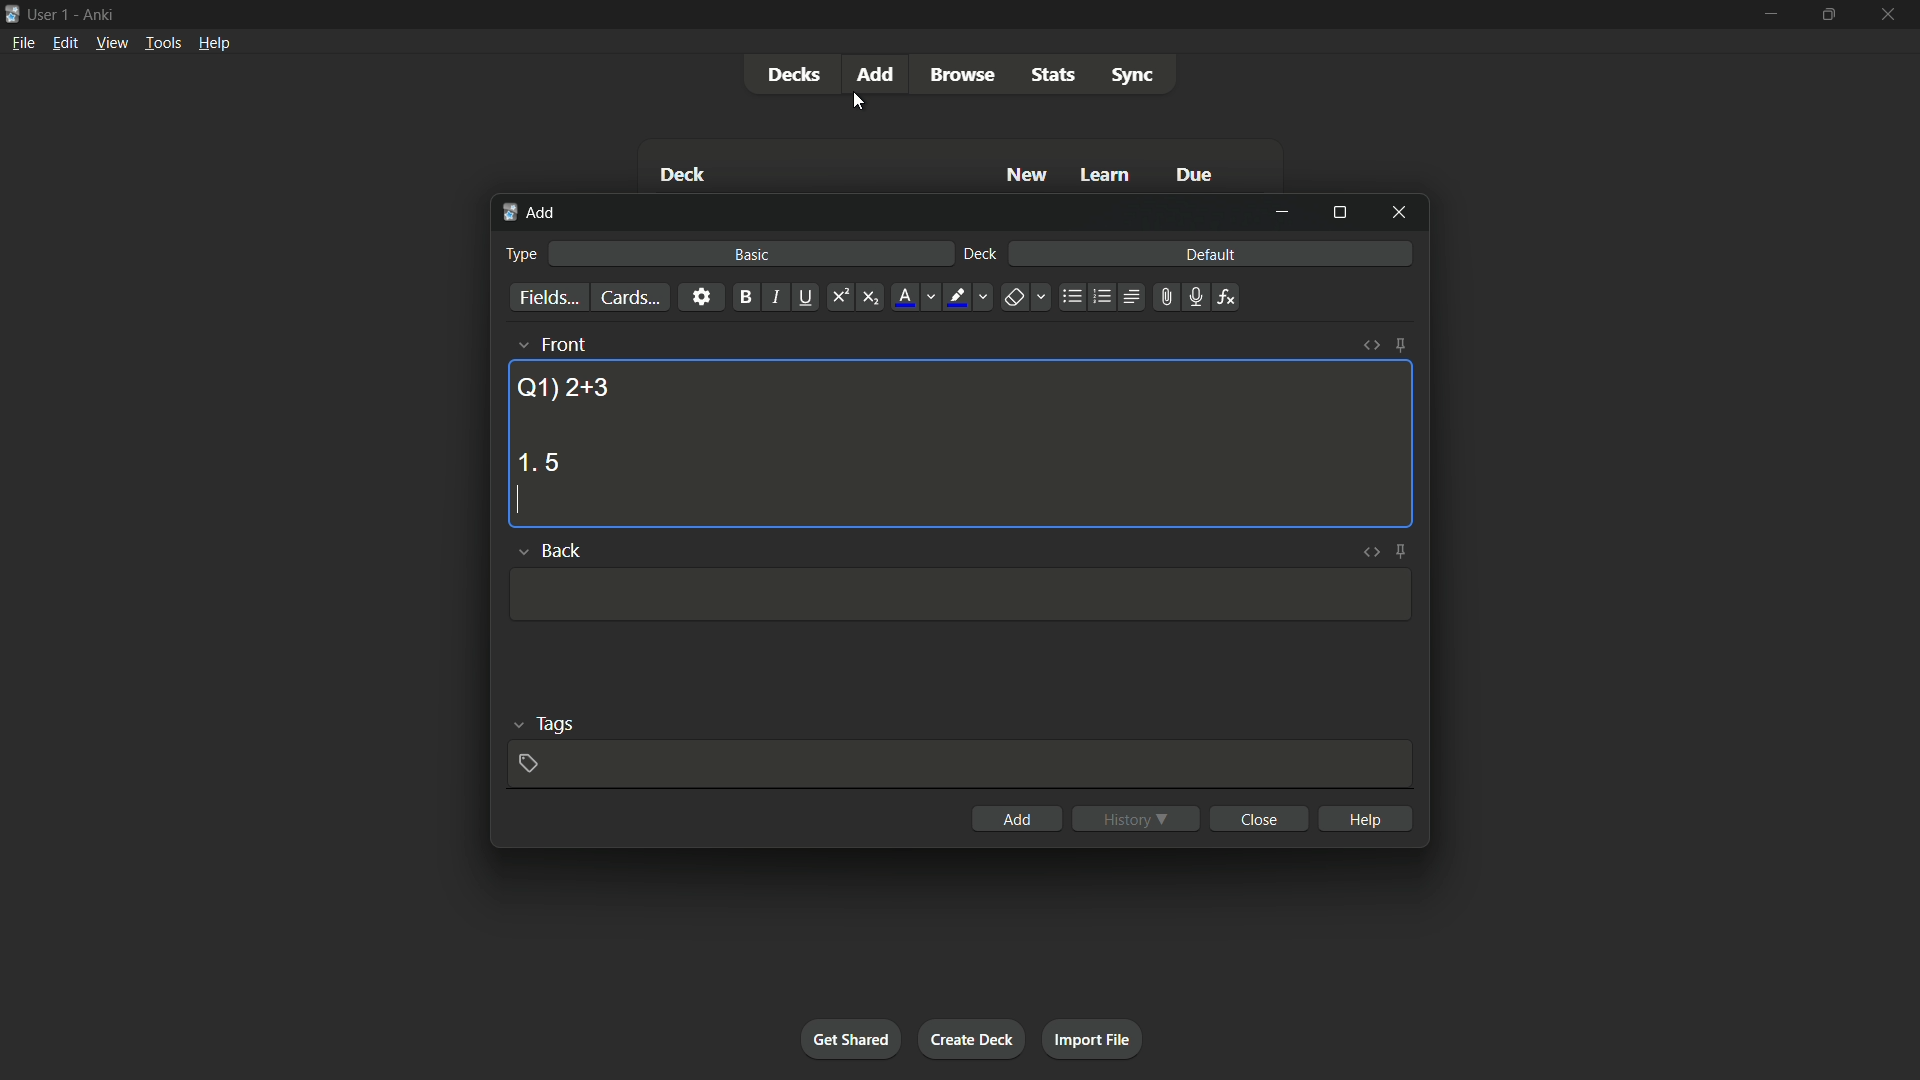 Image resolution: width=1920 pixels, height=1080 pixels. I want to click on help, so click(1368, 818).